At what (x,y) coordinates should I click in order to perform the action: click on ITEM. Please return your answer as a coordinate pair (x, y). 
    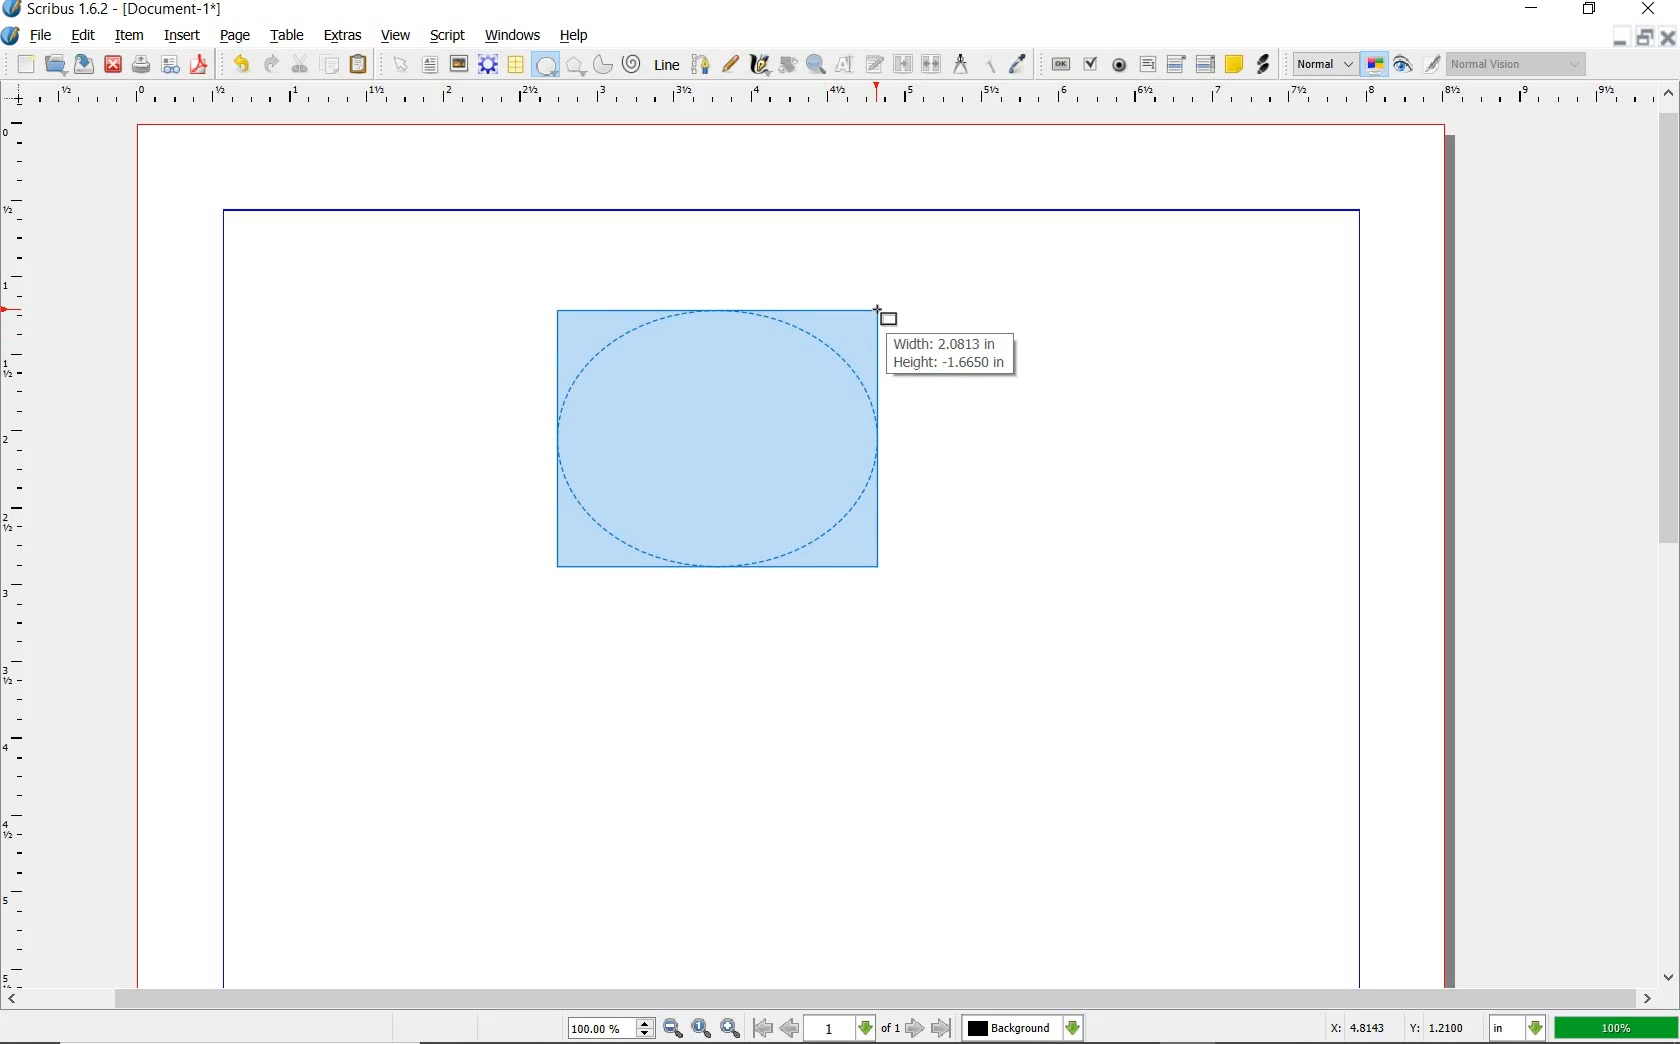
    Looking at the image, I should click on (130, 34).